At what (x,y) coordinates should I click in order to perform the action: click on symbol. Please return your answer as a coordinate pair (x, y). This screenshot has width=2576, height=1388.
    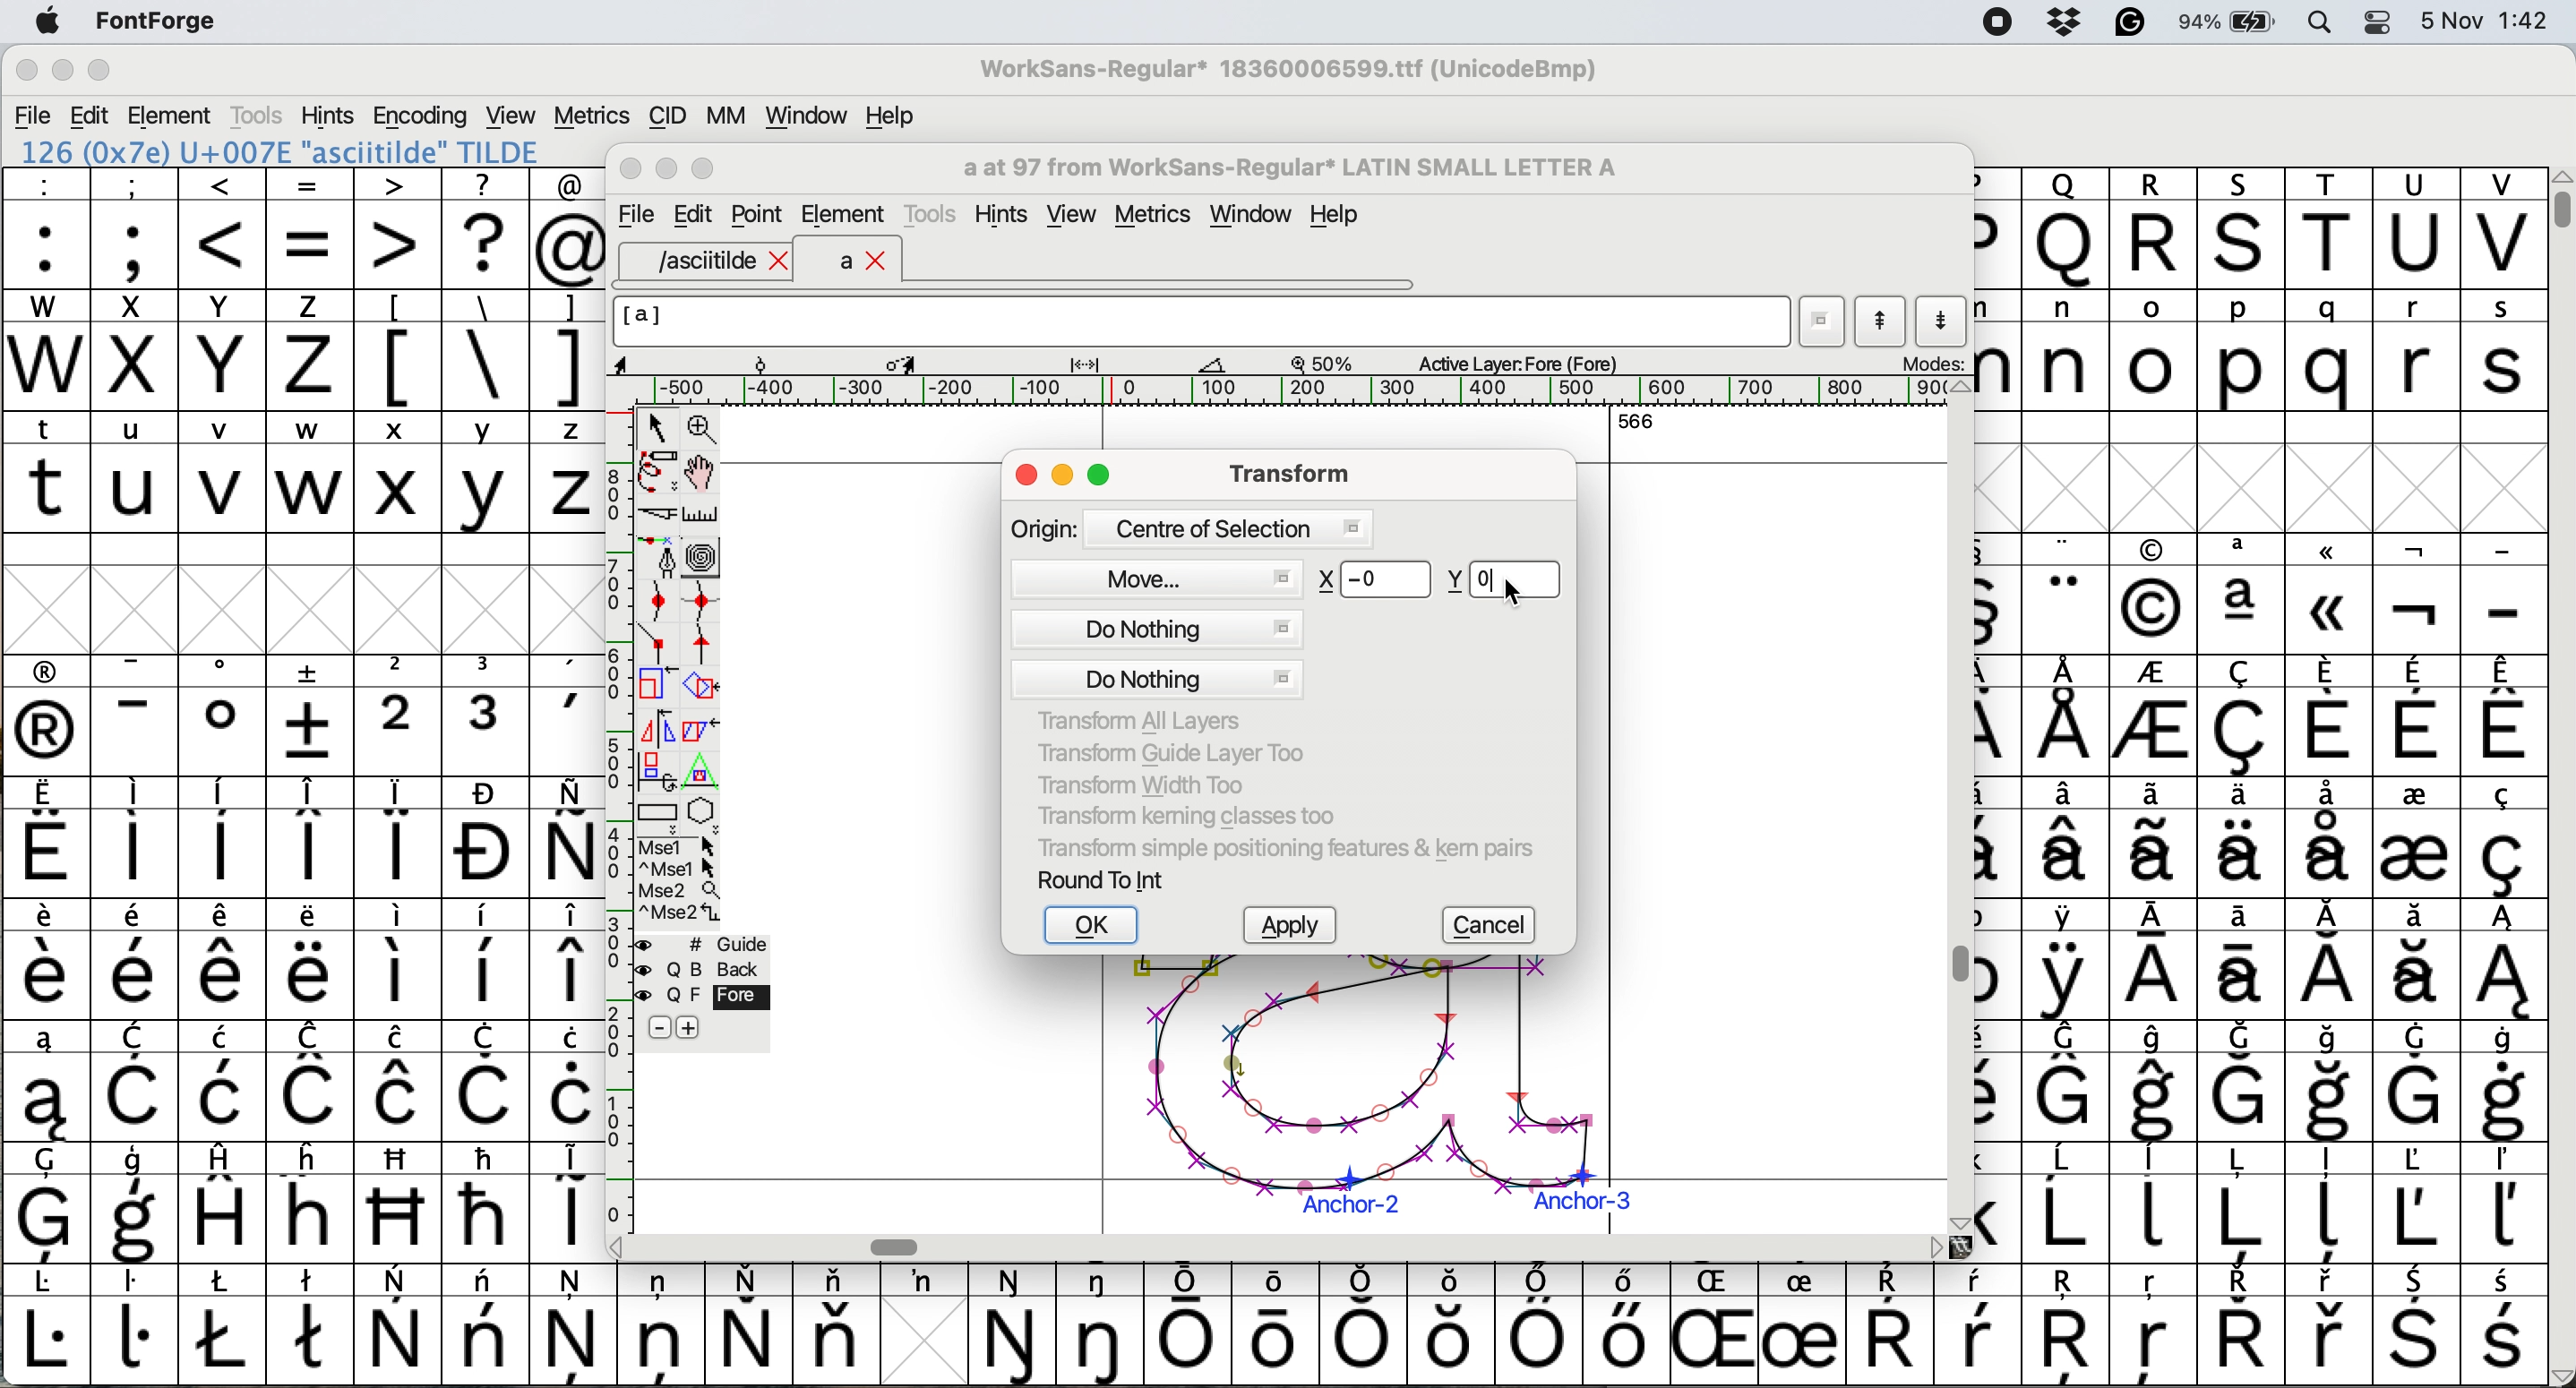
    Looking at the image, I should click on (1014, 1326).